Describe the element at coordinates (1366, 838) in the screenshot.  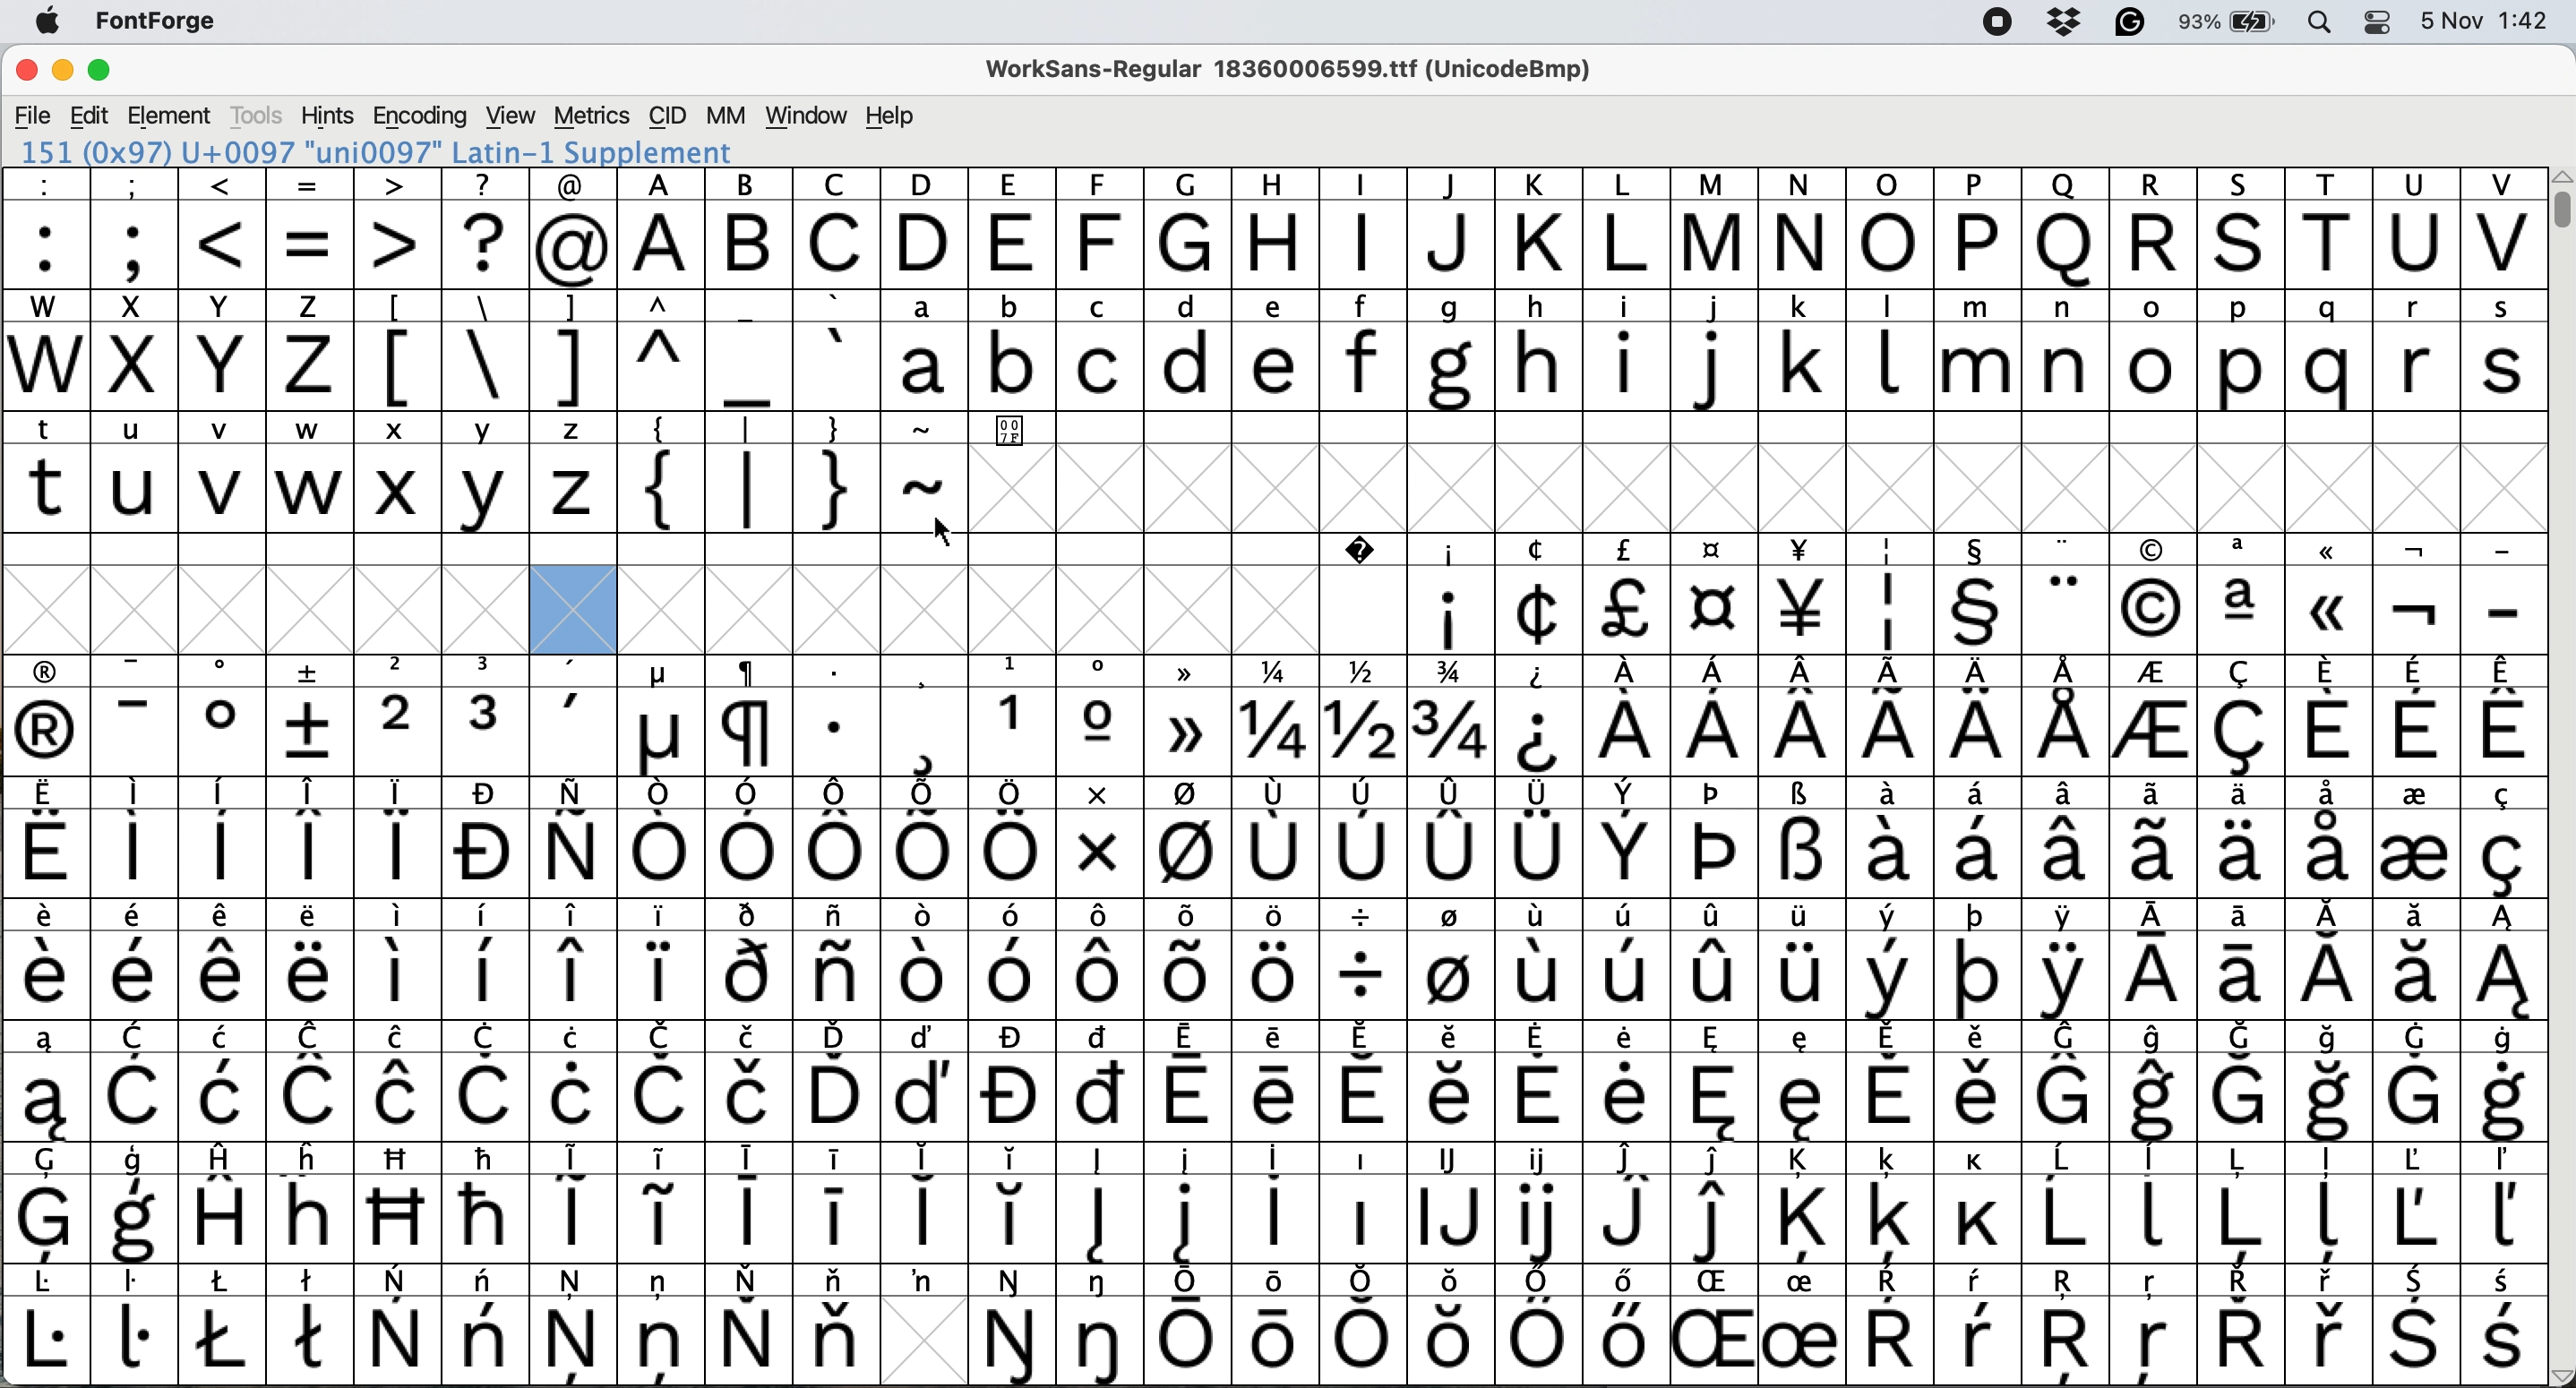
I see `symbol` at that location.